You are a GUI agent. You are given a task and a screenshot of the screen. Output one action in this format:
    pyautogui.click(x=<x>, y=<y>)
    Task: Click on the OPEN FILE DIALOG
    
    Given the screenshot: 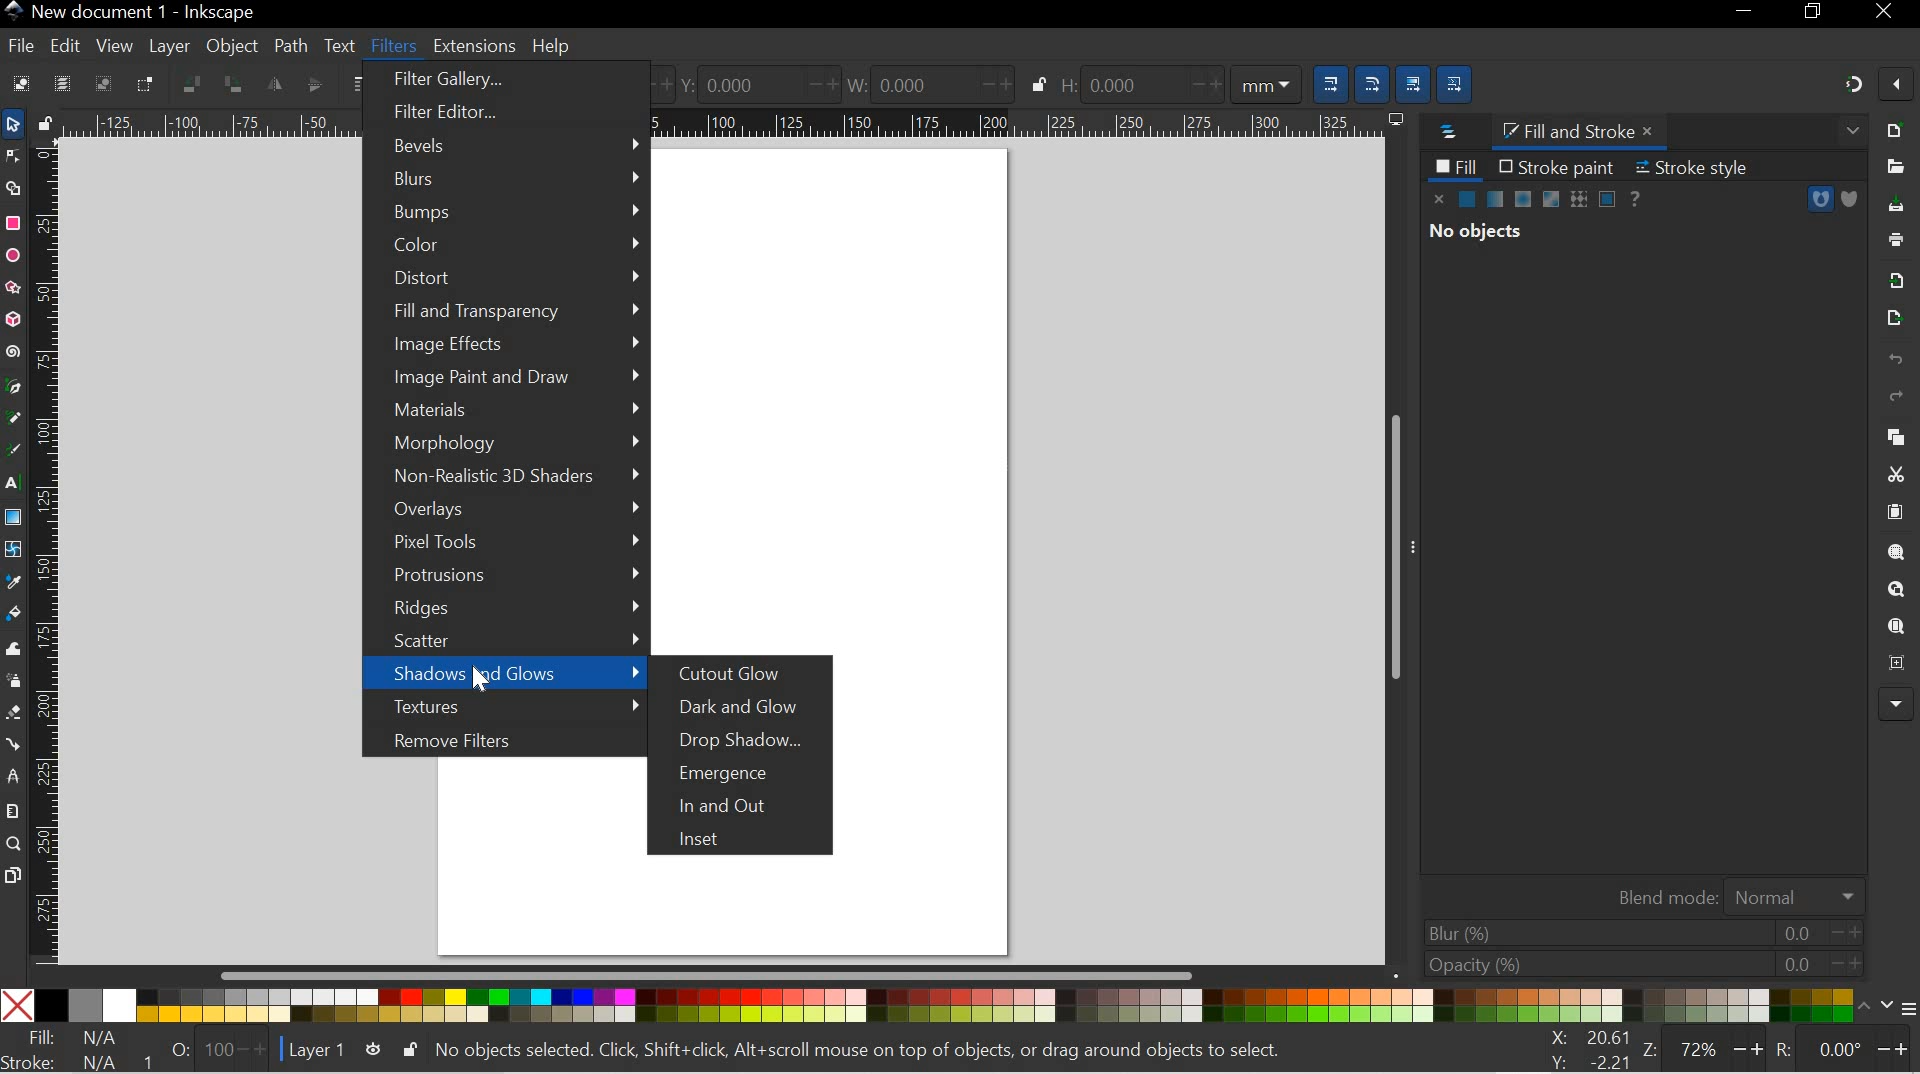 What is the action you would take?
    pyautogui.click(x=1891, y=167)
    